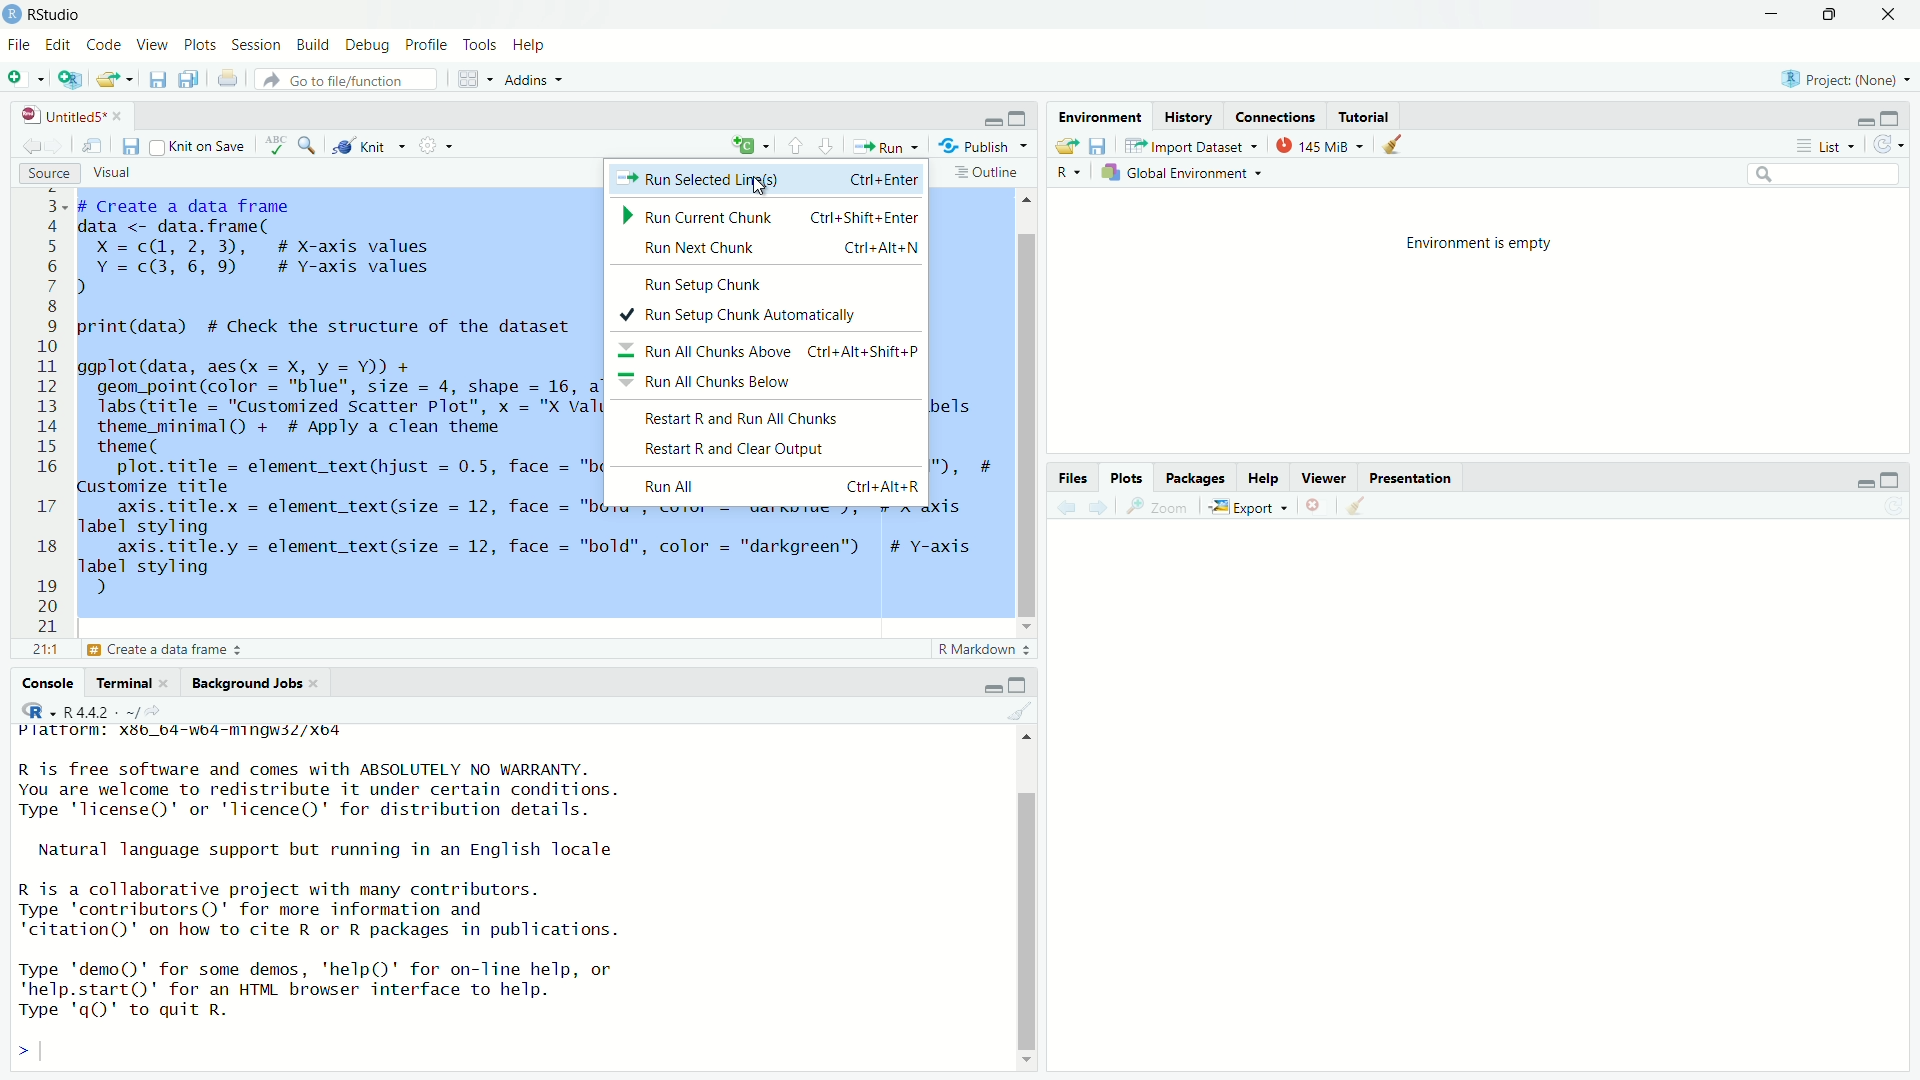  I want to click on Zoom, so click(1156, 508).